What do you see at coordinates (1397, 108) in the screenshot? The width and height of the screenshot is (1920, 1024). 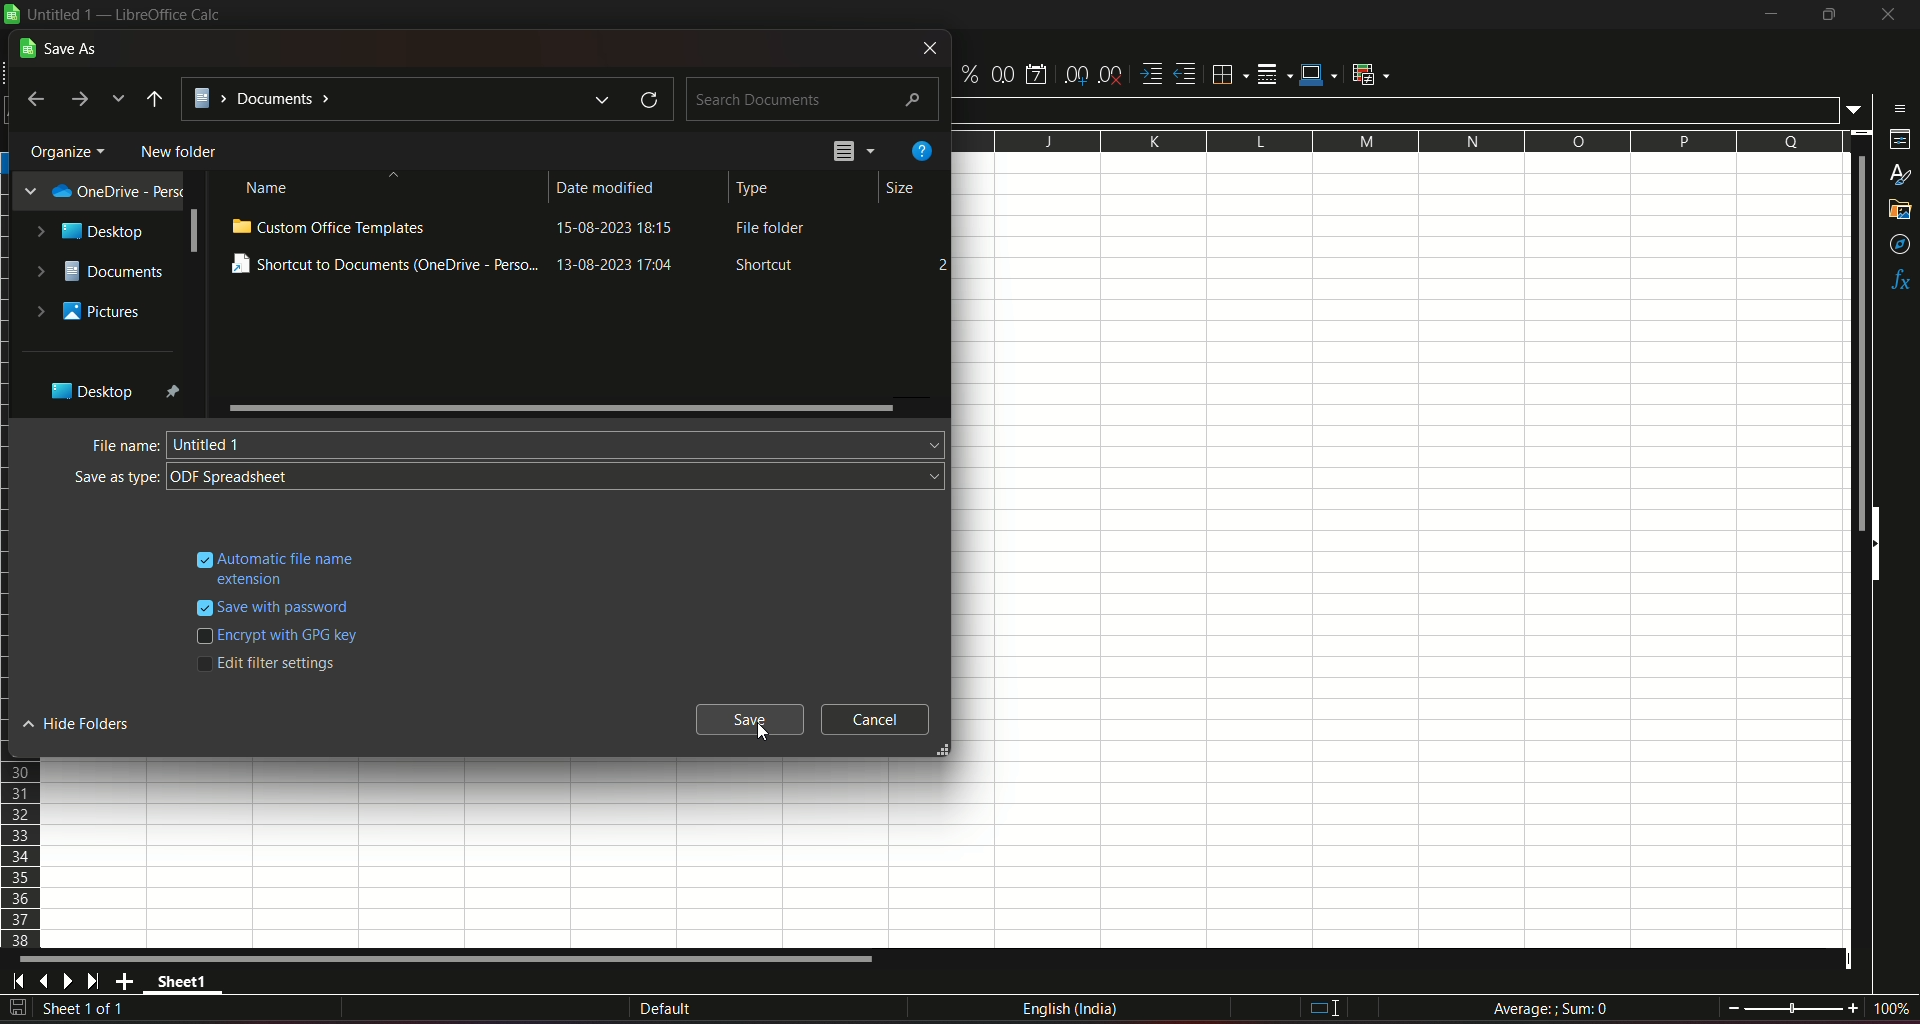 I see `input line` at bounding box center [1397, 108].